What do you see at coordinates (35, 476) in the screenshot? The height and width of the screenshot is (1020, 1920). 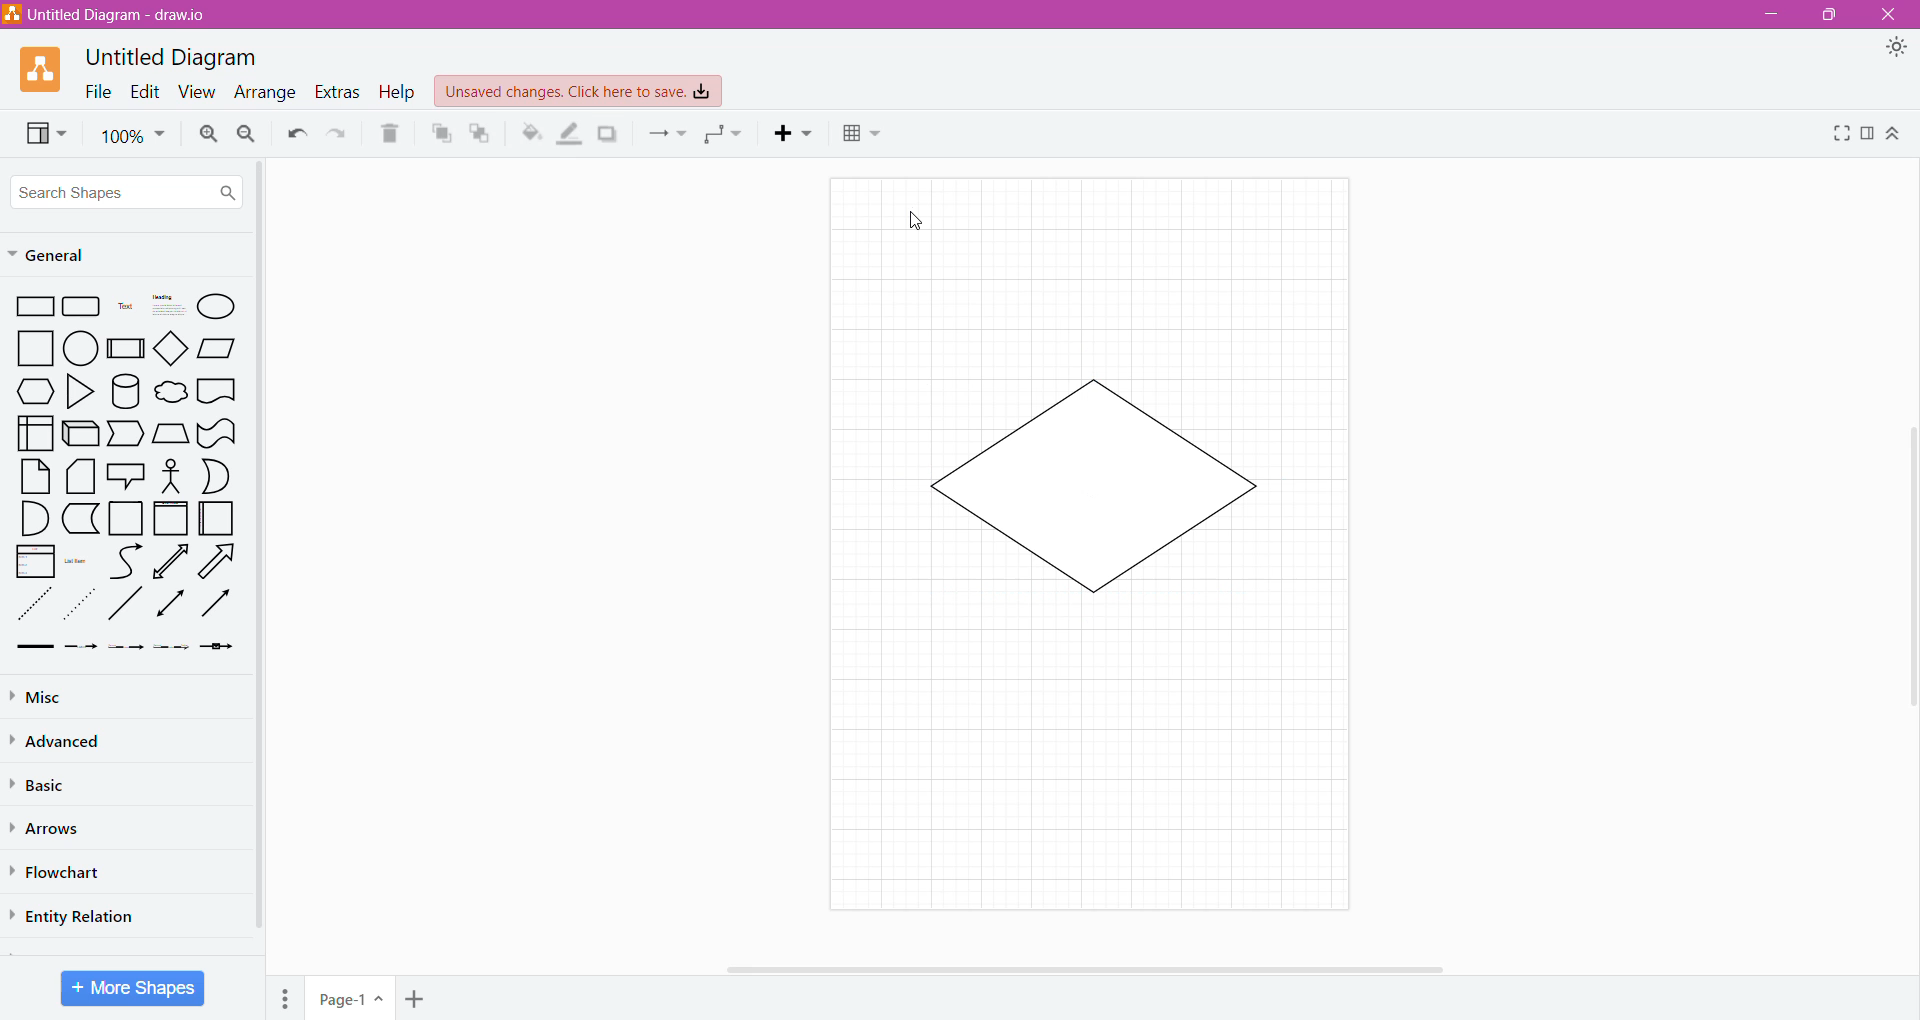 I see `Note` at bounding box center [35, 476].